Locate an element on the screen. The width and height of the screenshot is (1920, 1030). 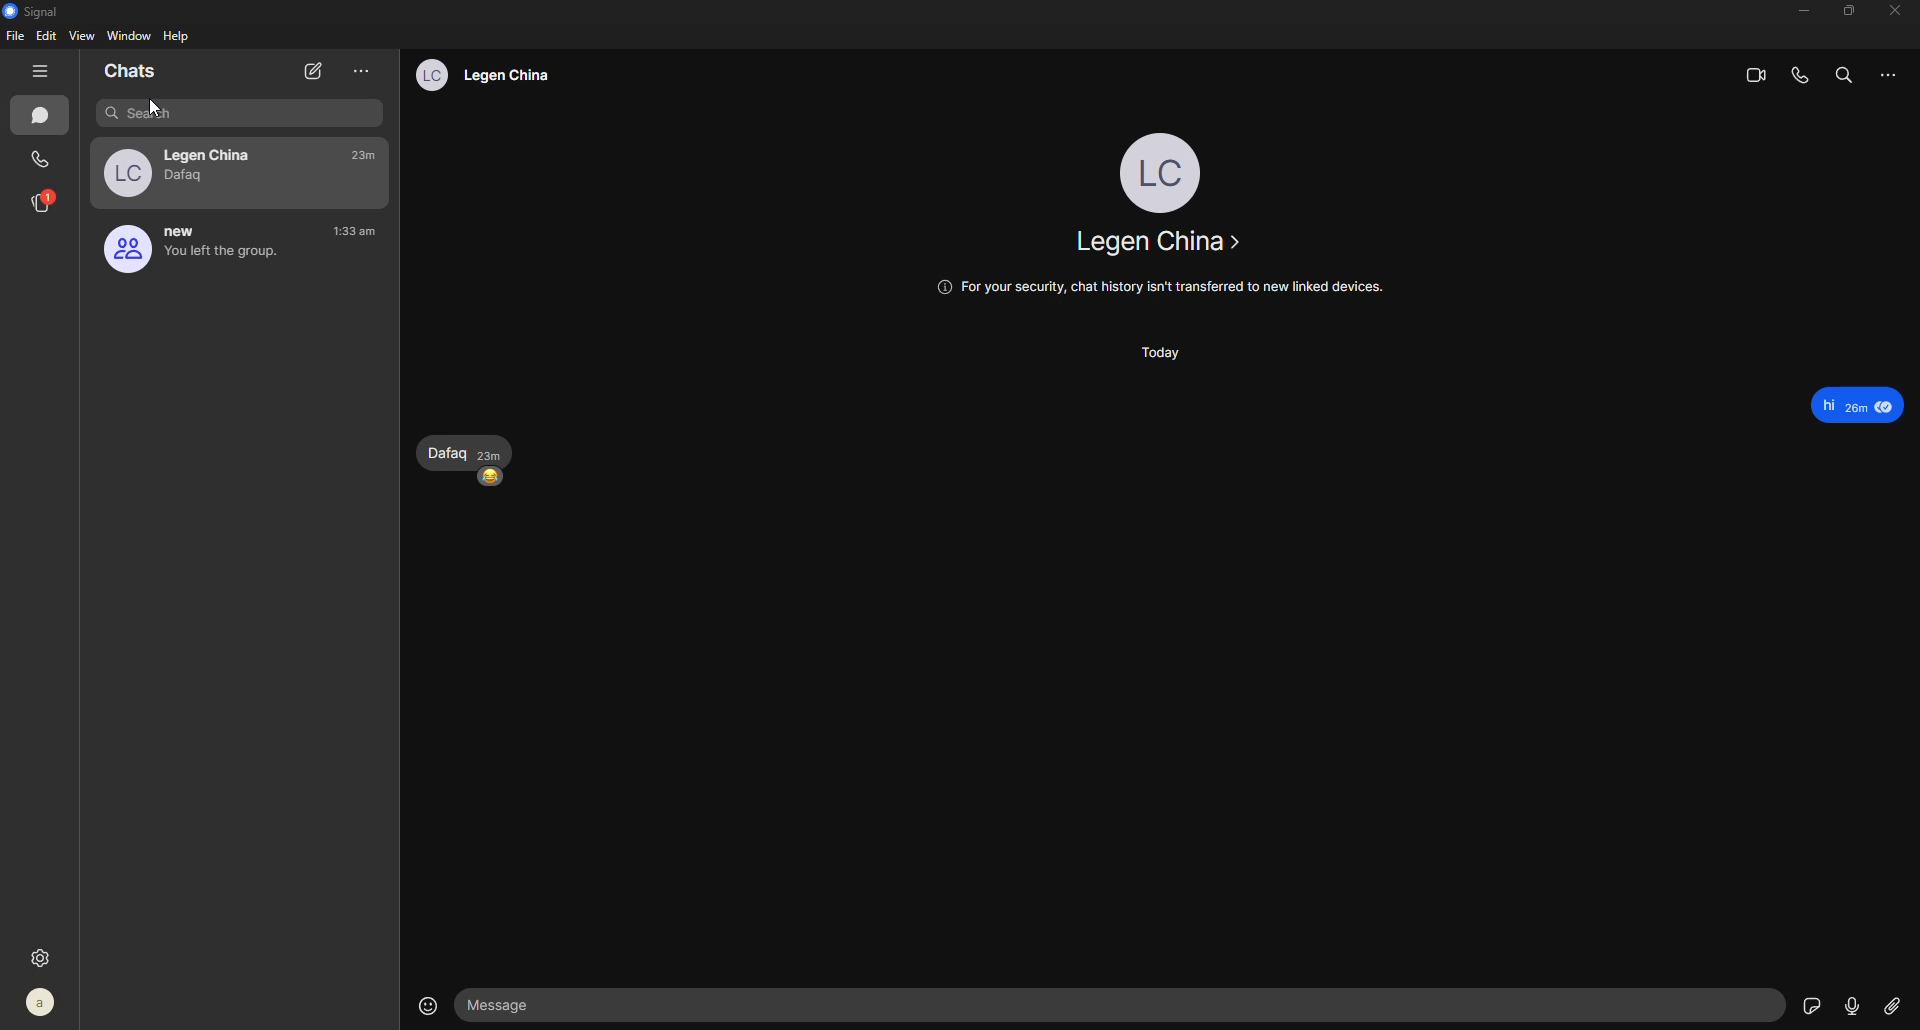
chats is located at coordinates (131, 71).